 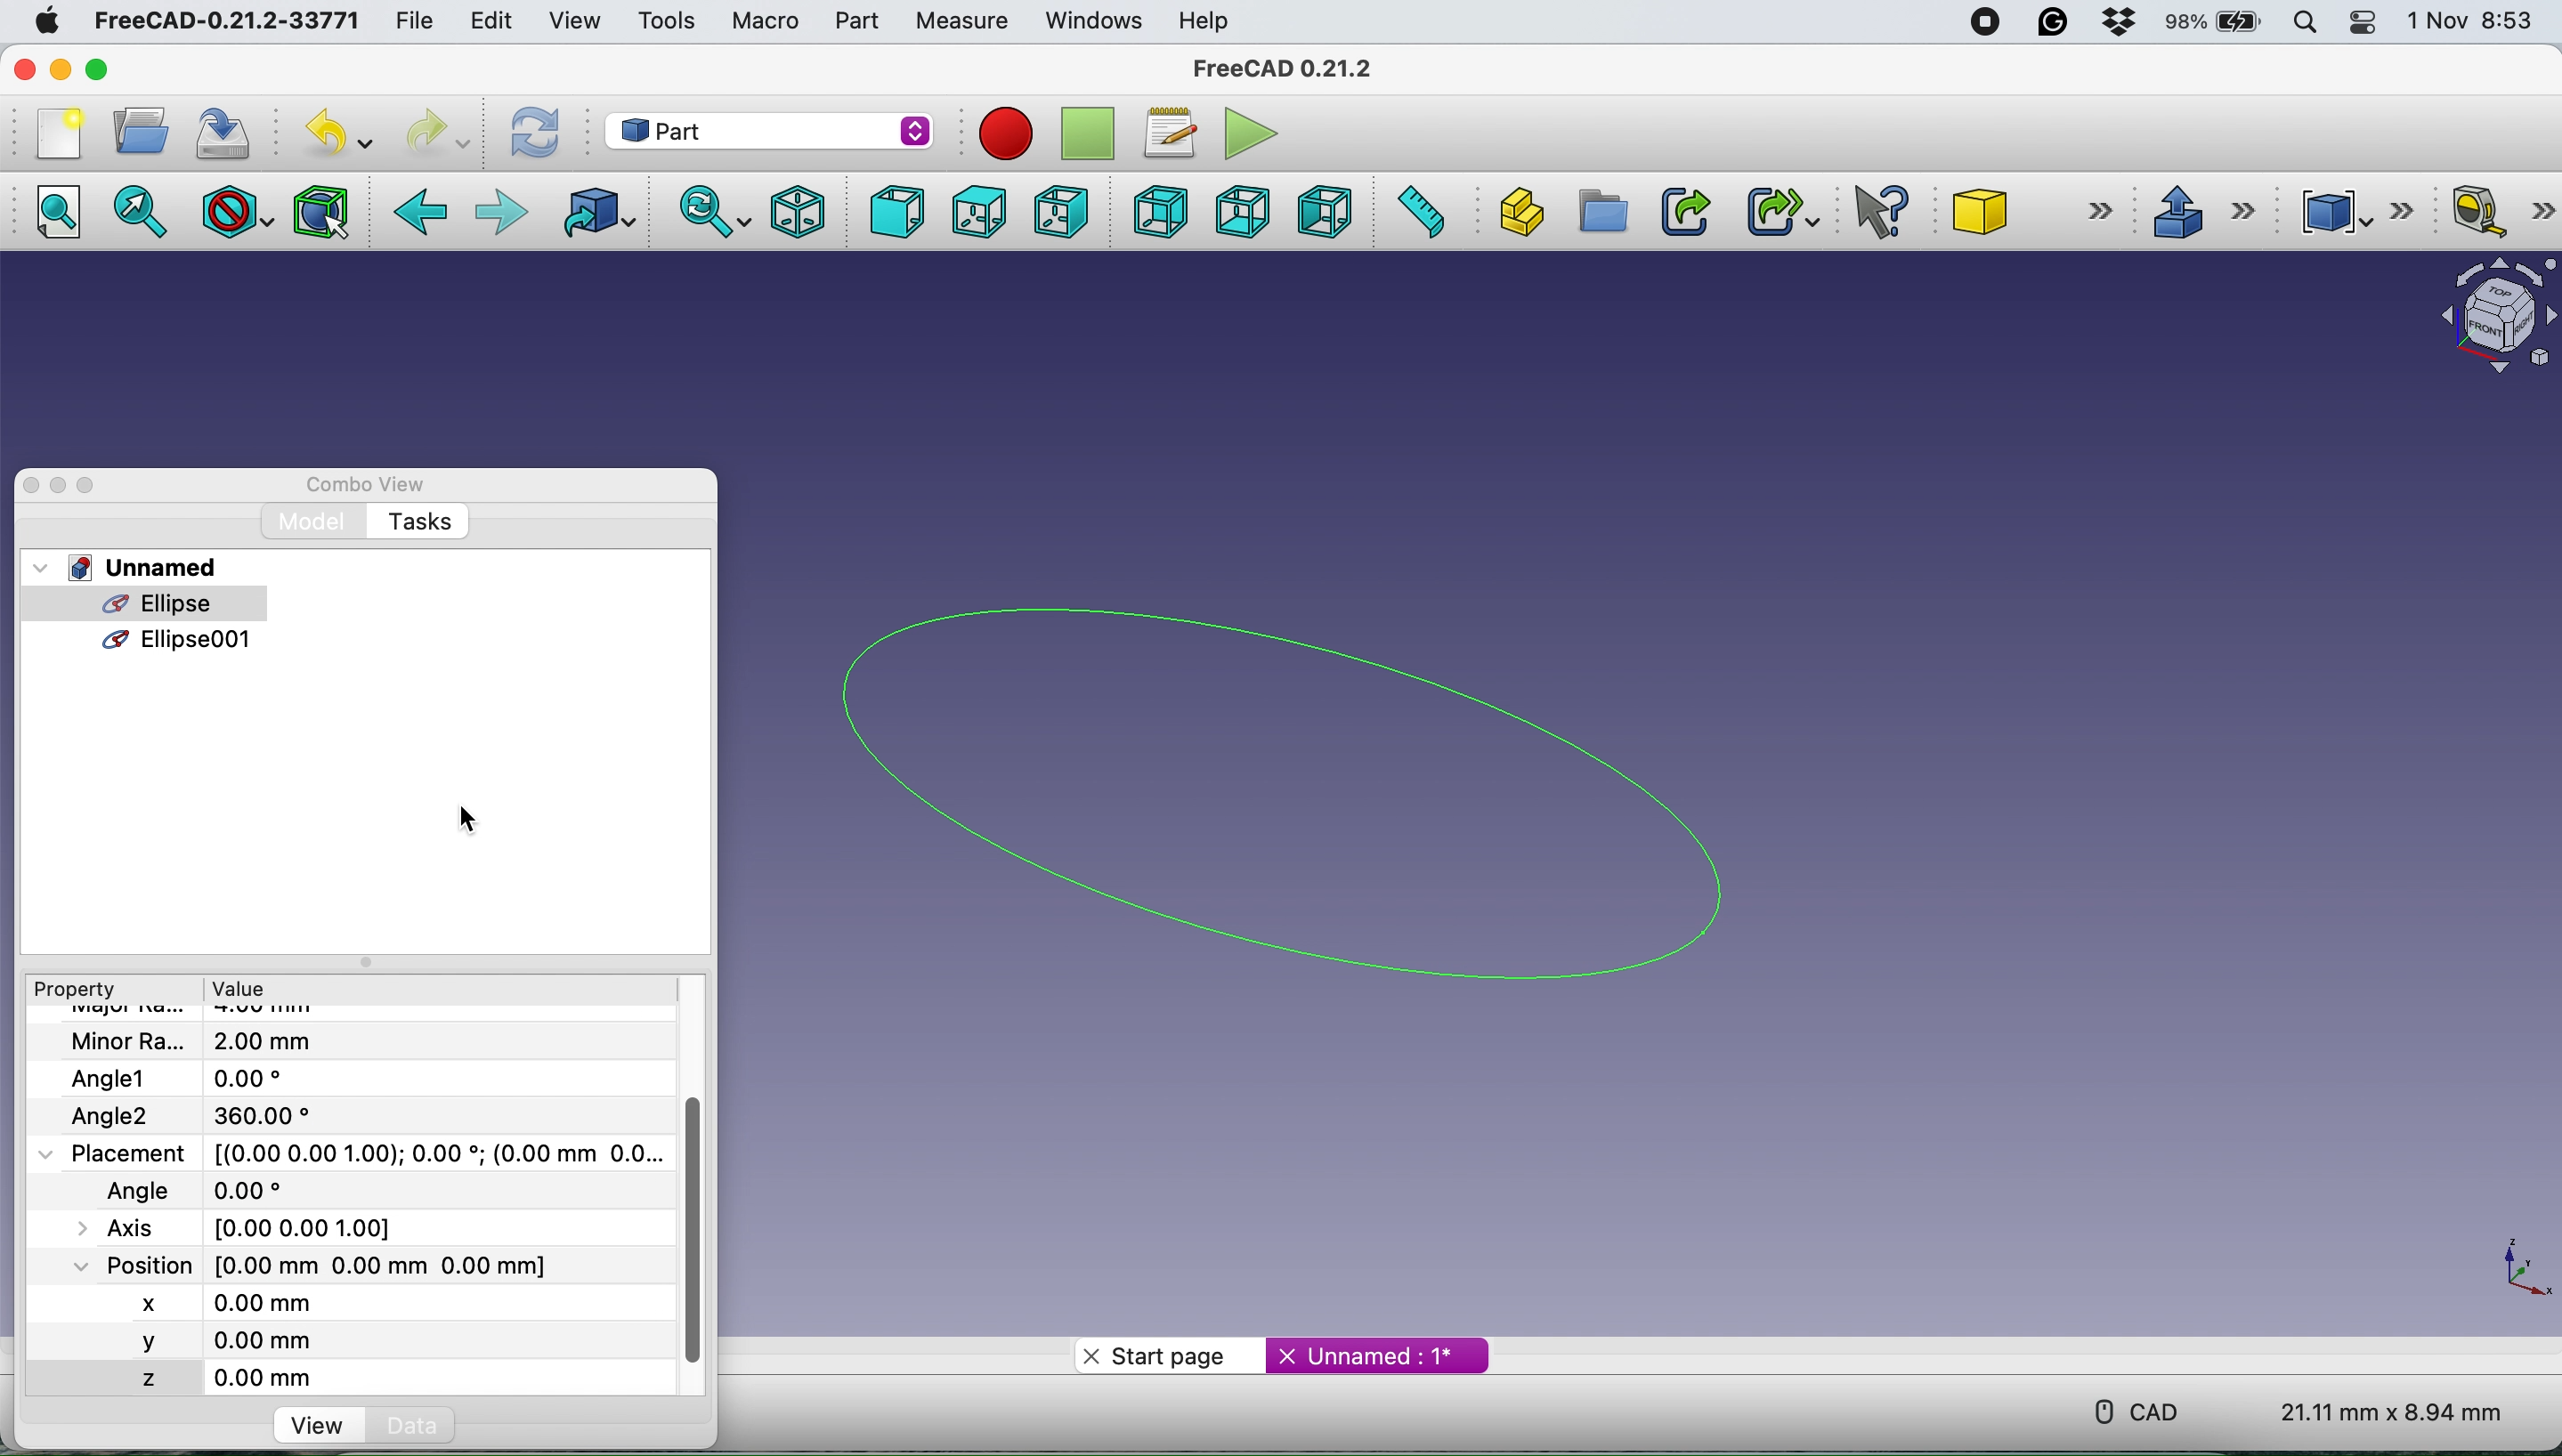 What do you see at coordinates (1370, 1356) in the screenshot?
I see `unnamed` at bounding box center [1370, 1356].